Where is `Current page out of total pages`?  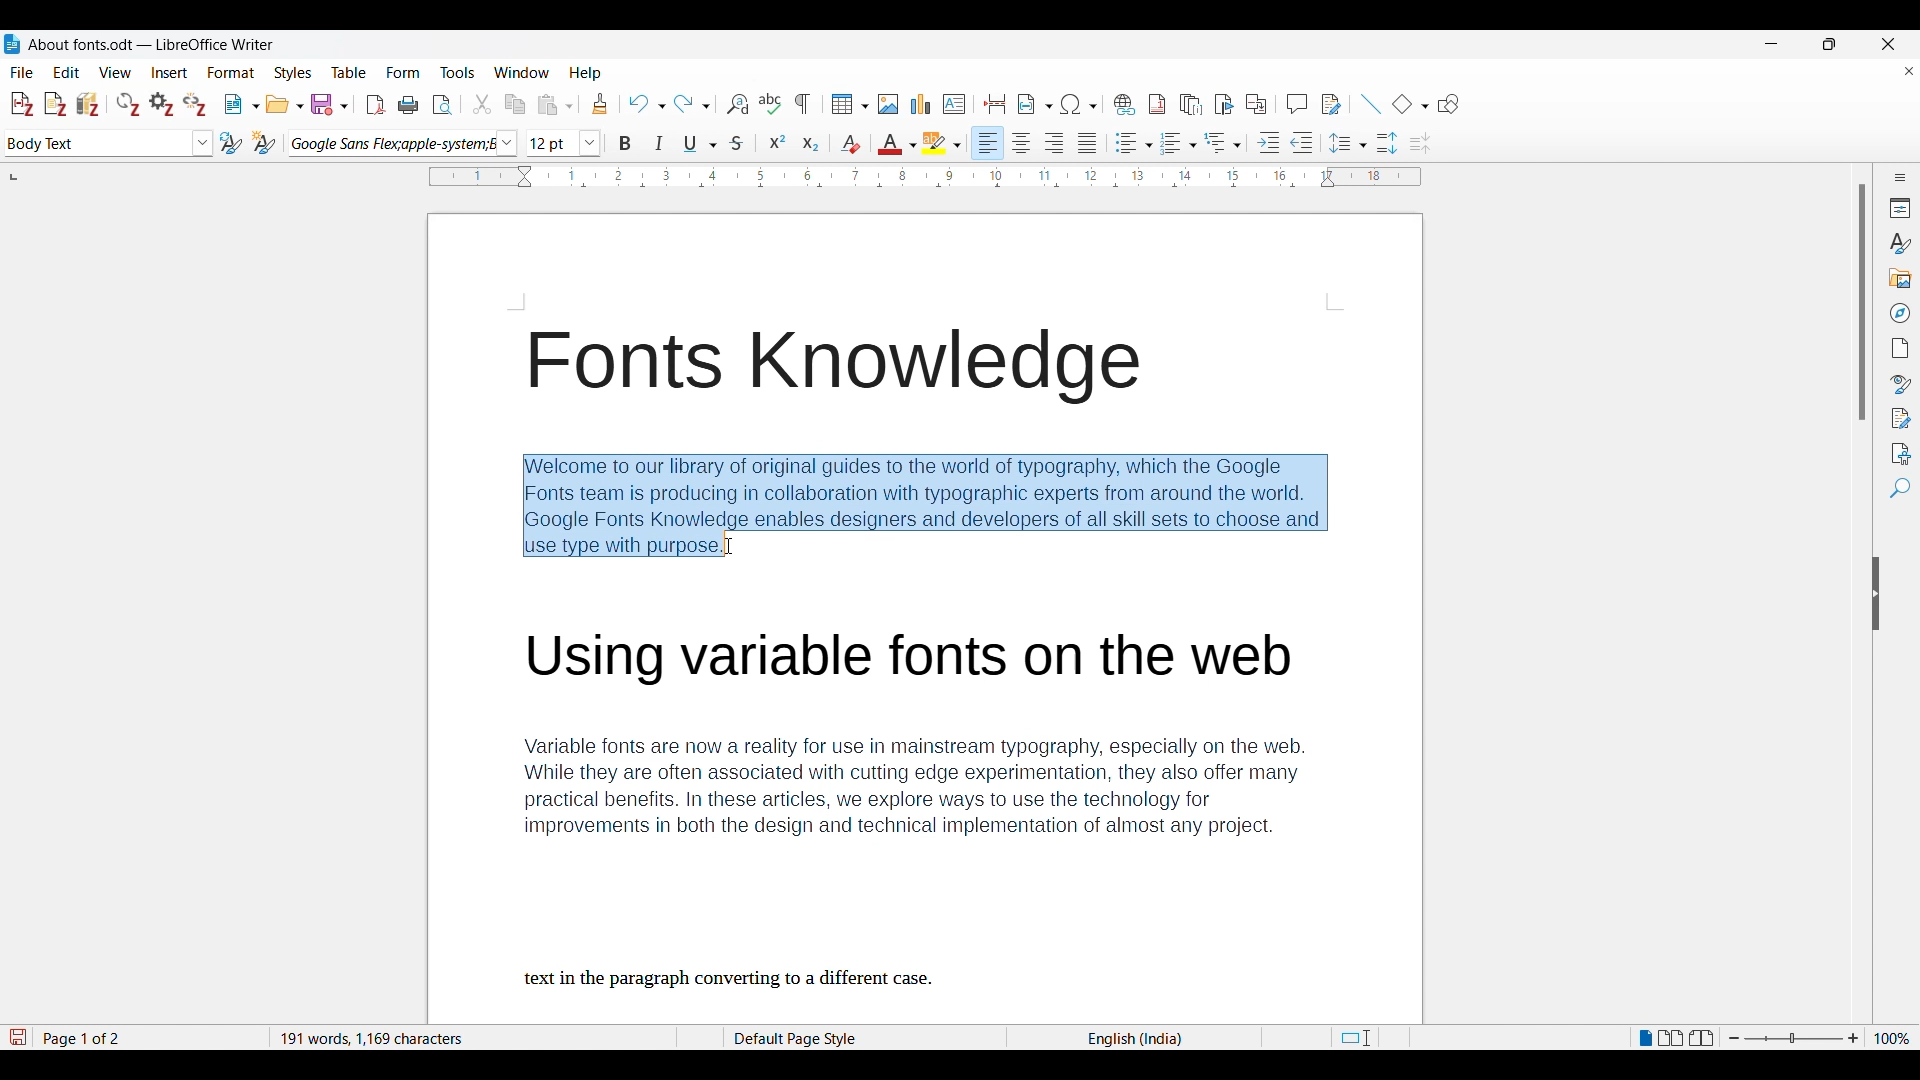
Current page out of total pages is located at coordinates (84, 1038).